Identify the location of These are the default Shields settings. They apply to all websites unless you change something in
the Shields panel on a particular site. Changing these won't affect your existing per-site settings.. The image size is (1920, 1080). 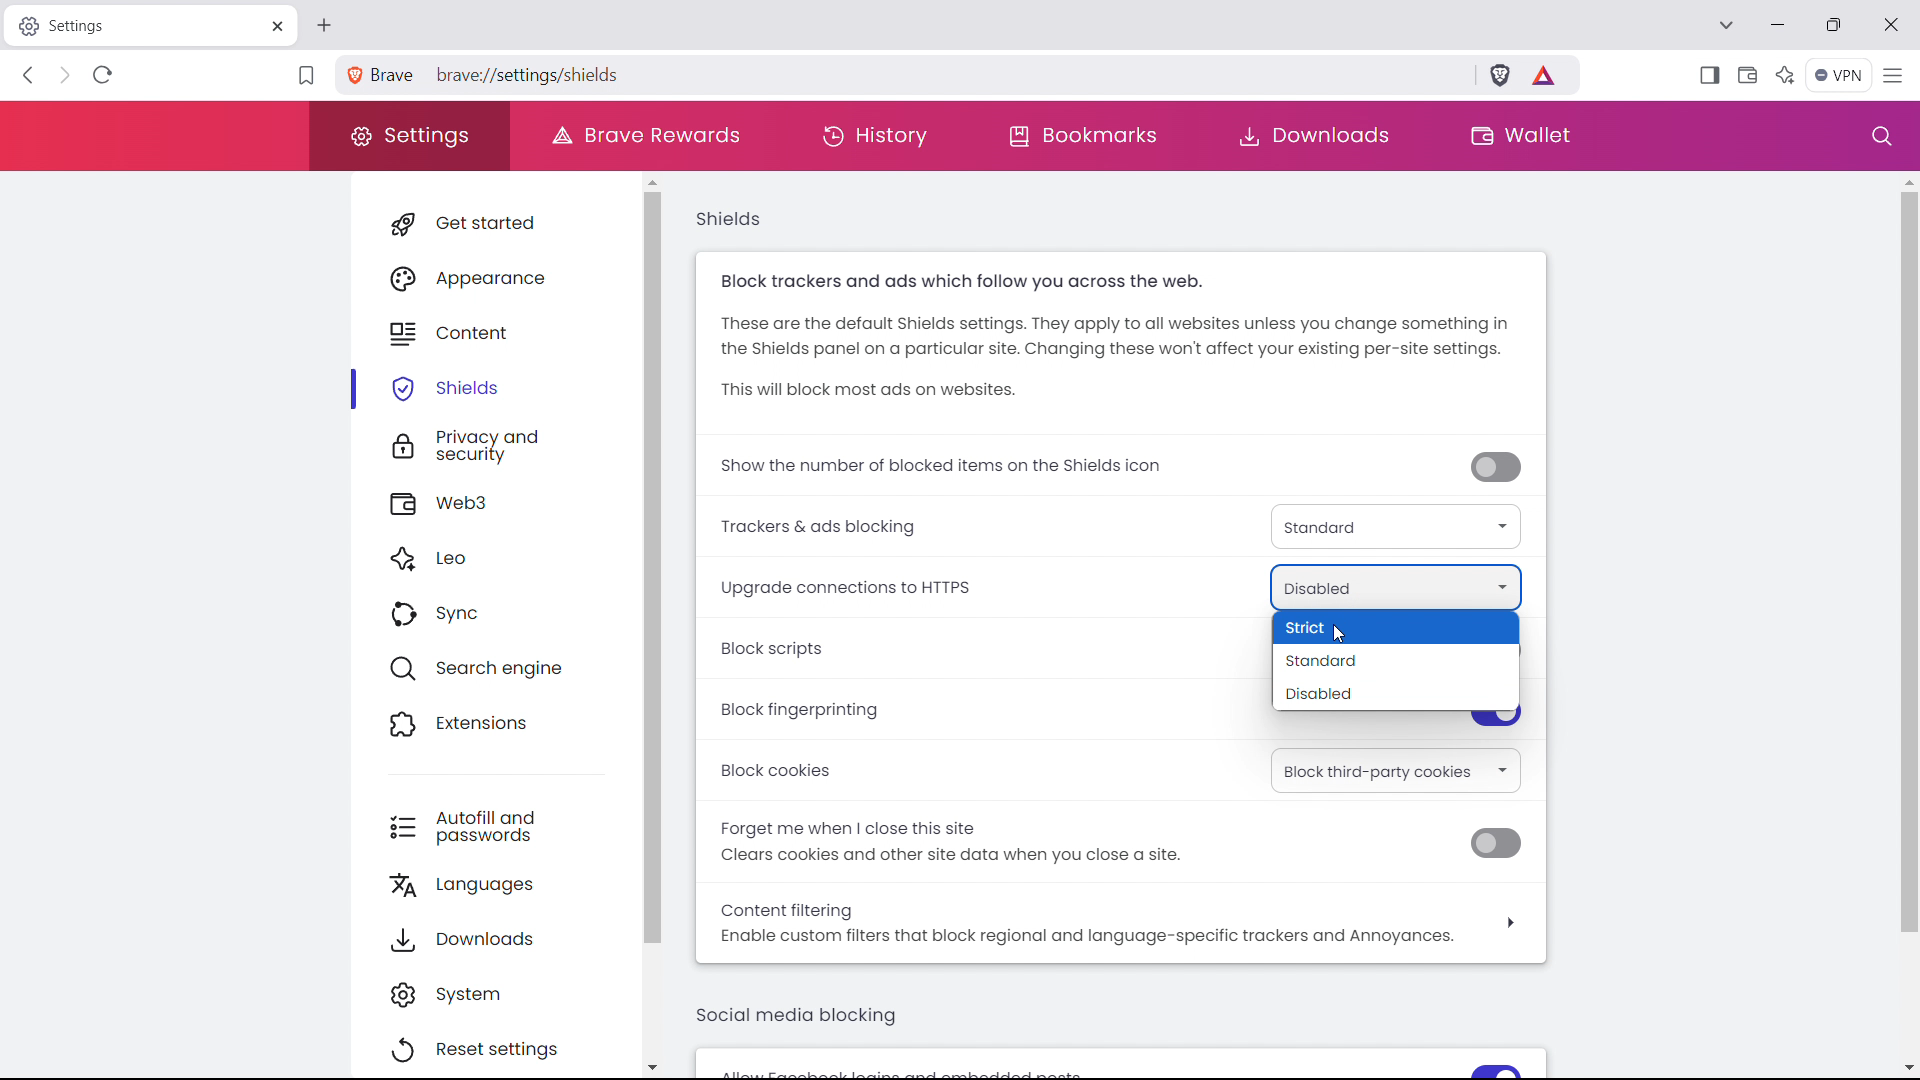
(1124, 336).